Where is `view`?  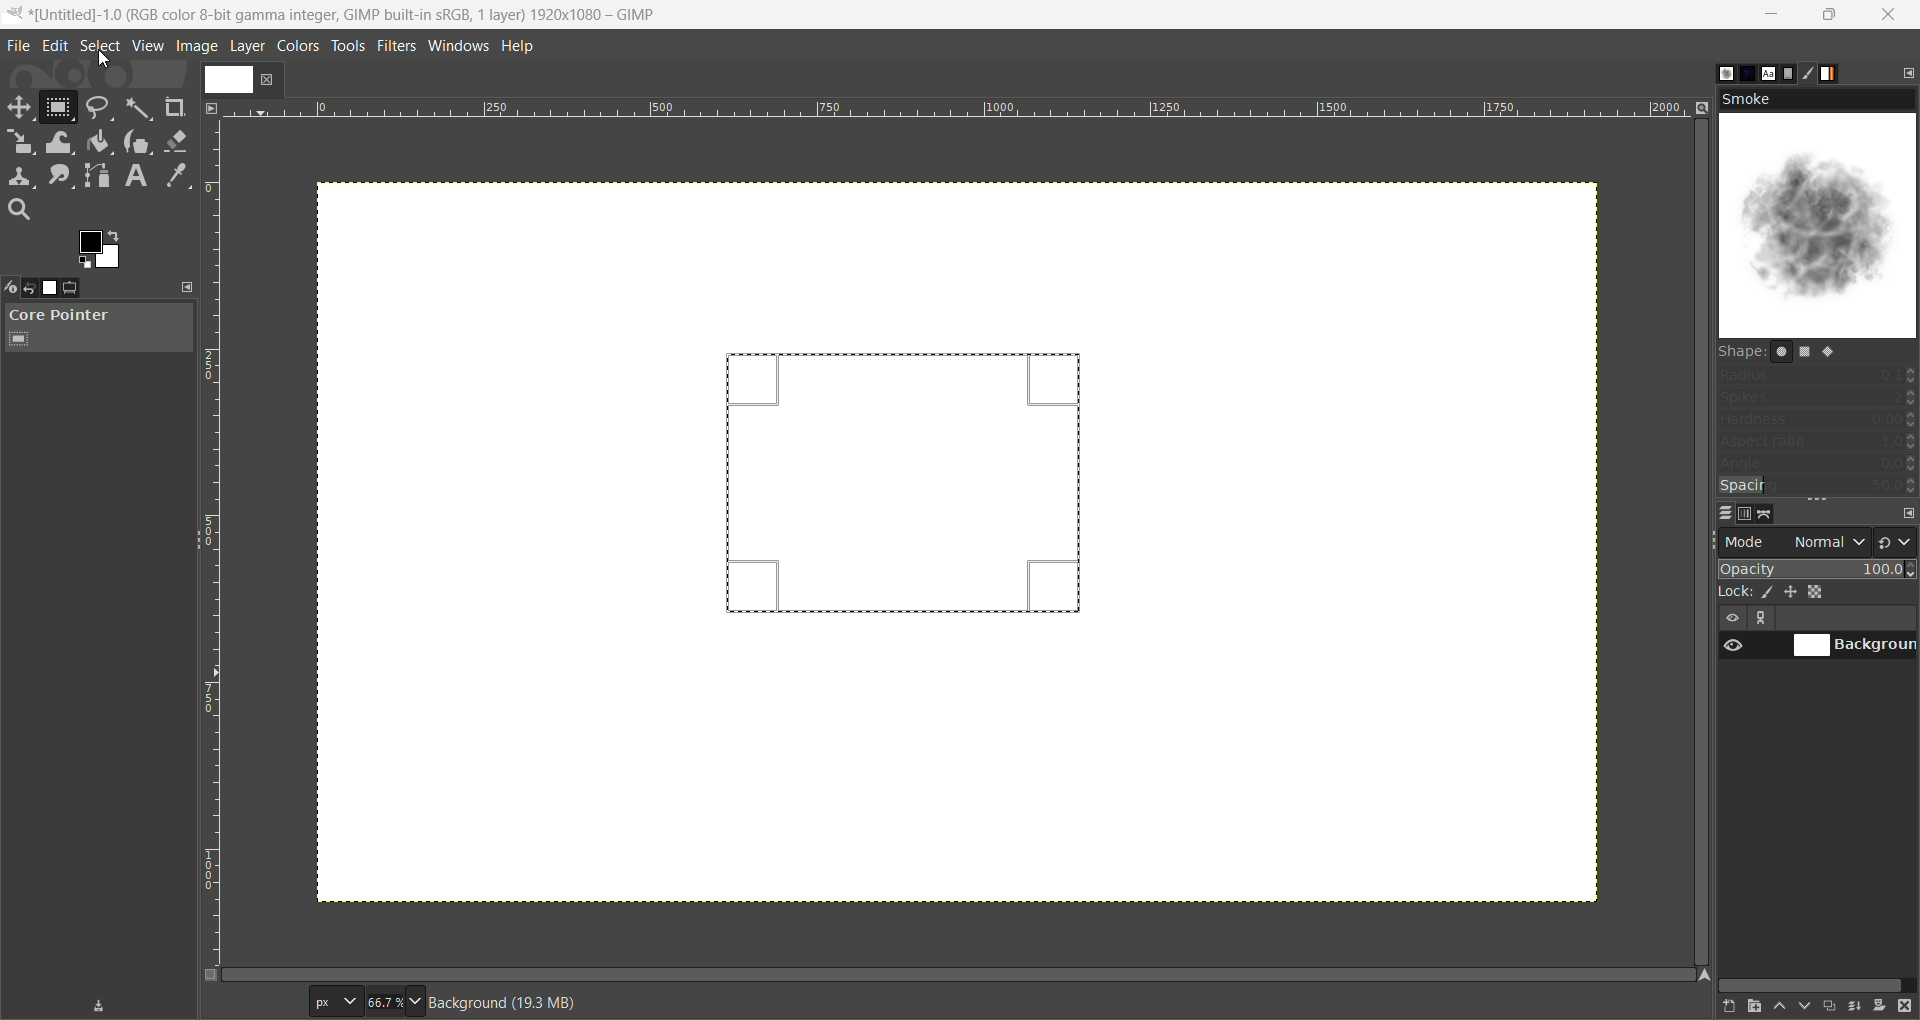 view is located at coordinates (149, 47).